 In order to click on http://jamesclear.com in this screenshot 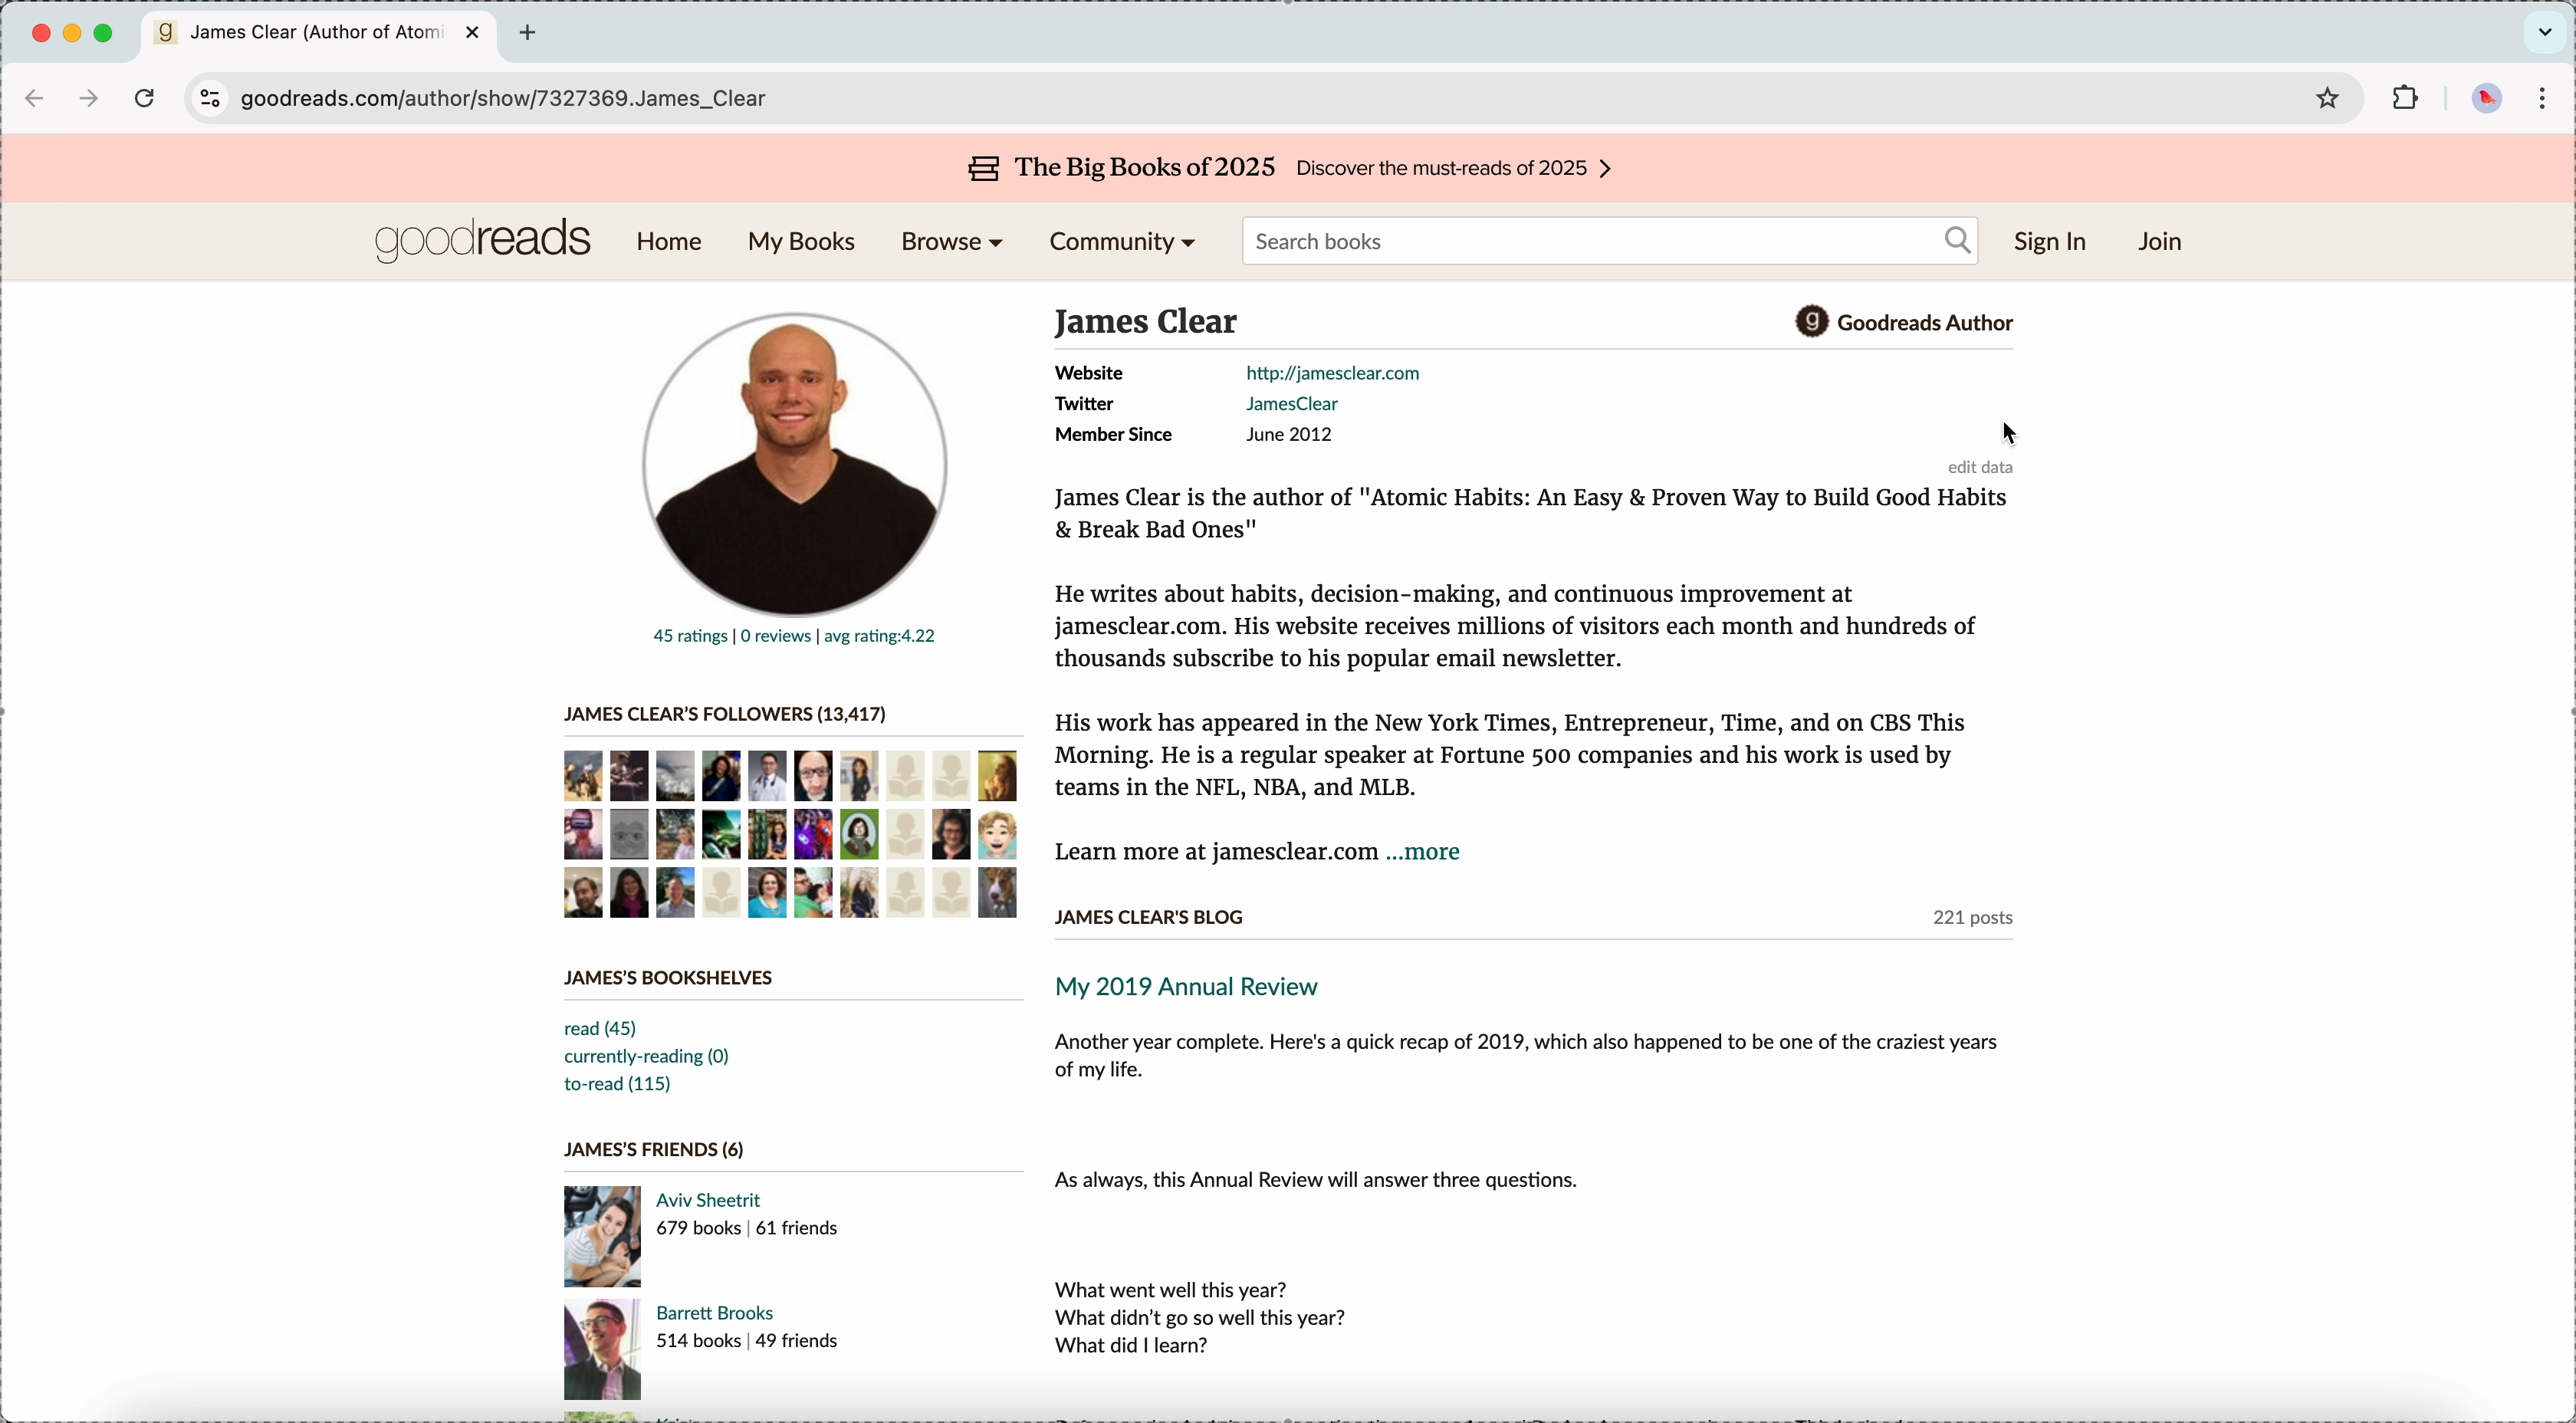, I will do `click(1332, 372)`.